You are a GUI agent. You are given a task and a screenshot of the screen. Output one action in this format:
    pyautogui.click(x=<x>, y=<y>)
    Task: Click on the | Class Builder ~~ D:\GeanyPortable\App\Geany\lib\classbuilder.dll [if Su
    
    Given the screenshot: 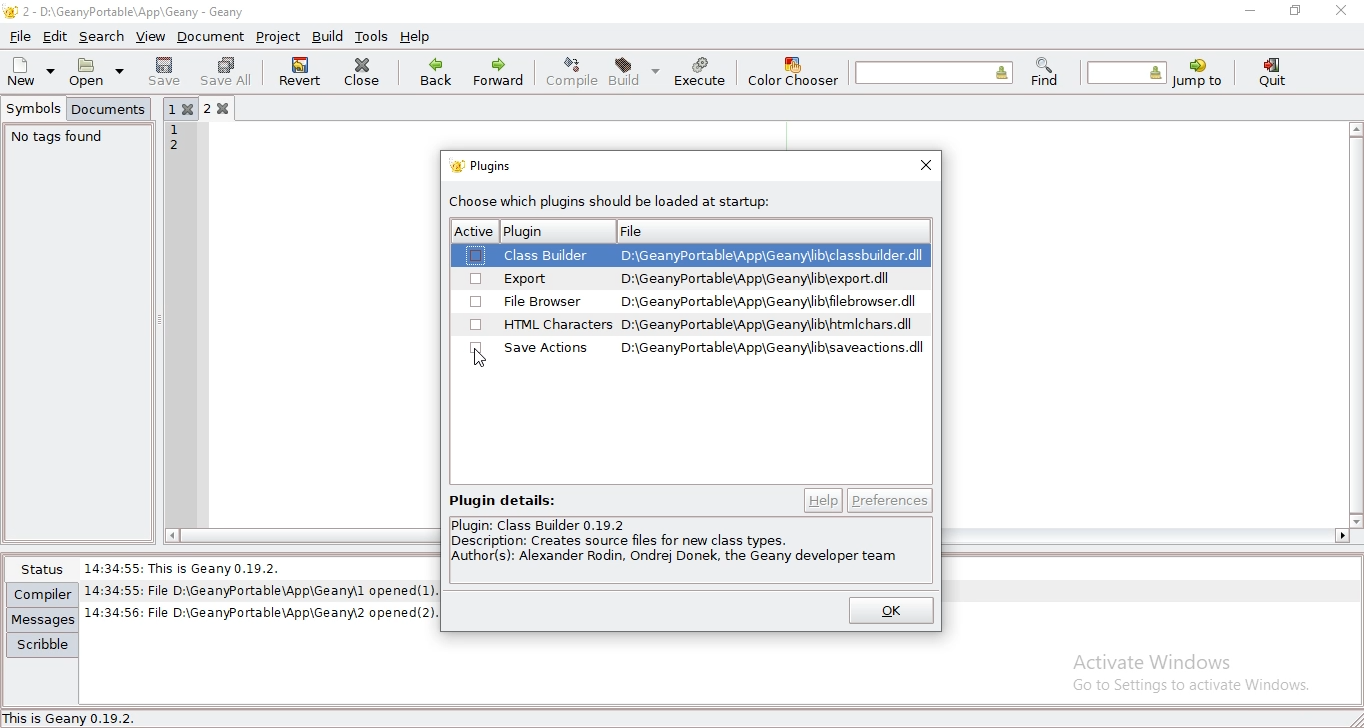 What is the action you would take?
    pyautogui.click(x=692, y=254)
    